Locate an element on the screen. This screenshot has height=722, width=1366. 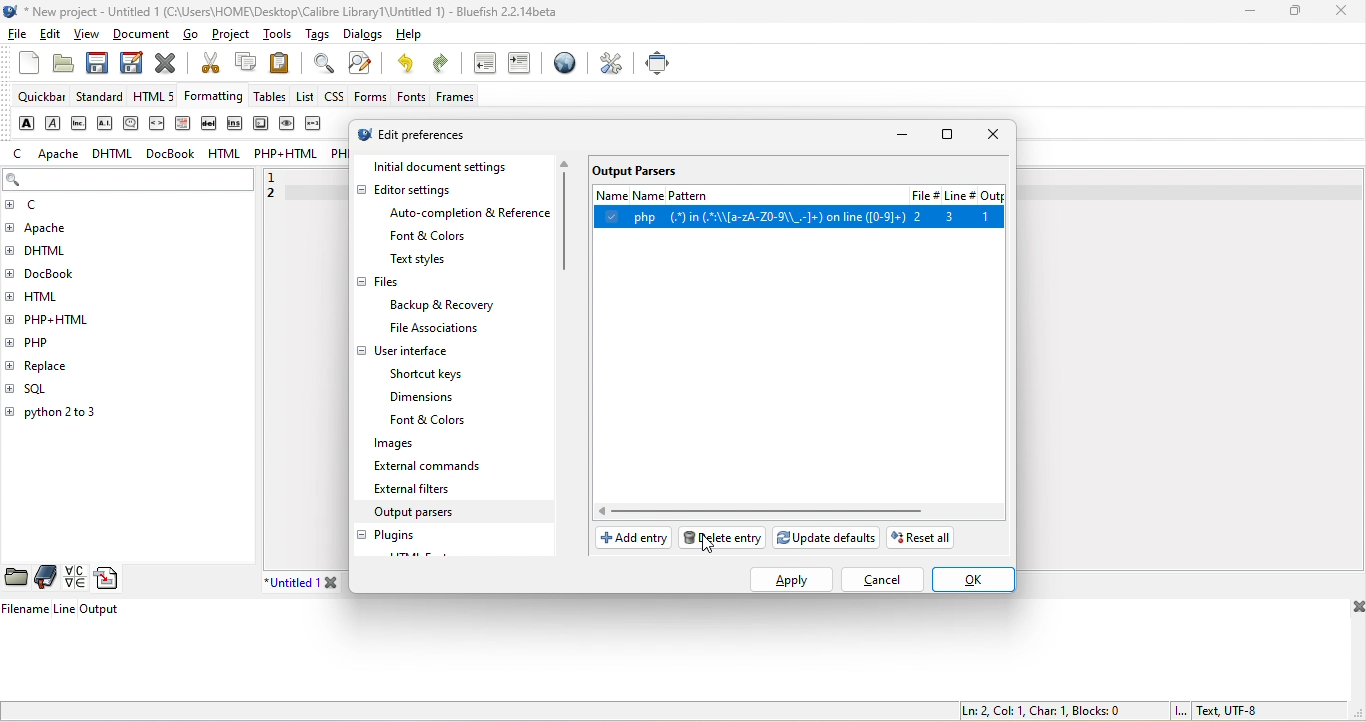
apache is located at coordinates (62, 228).